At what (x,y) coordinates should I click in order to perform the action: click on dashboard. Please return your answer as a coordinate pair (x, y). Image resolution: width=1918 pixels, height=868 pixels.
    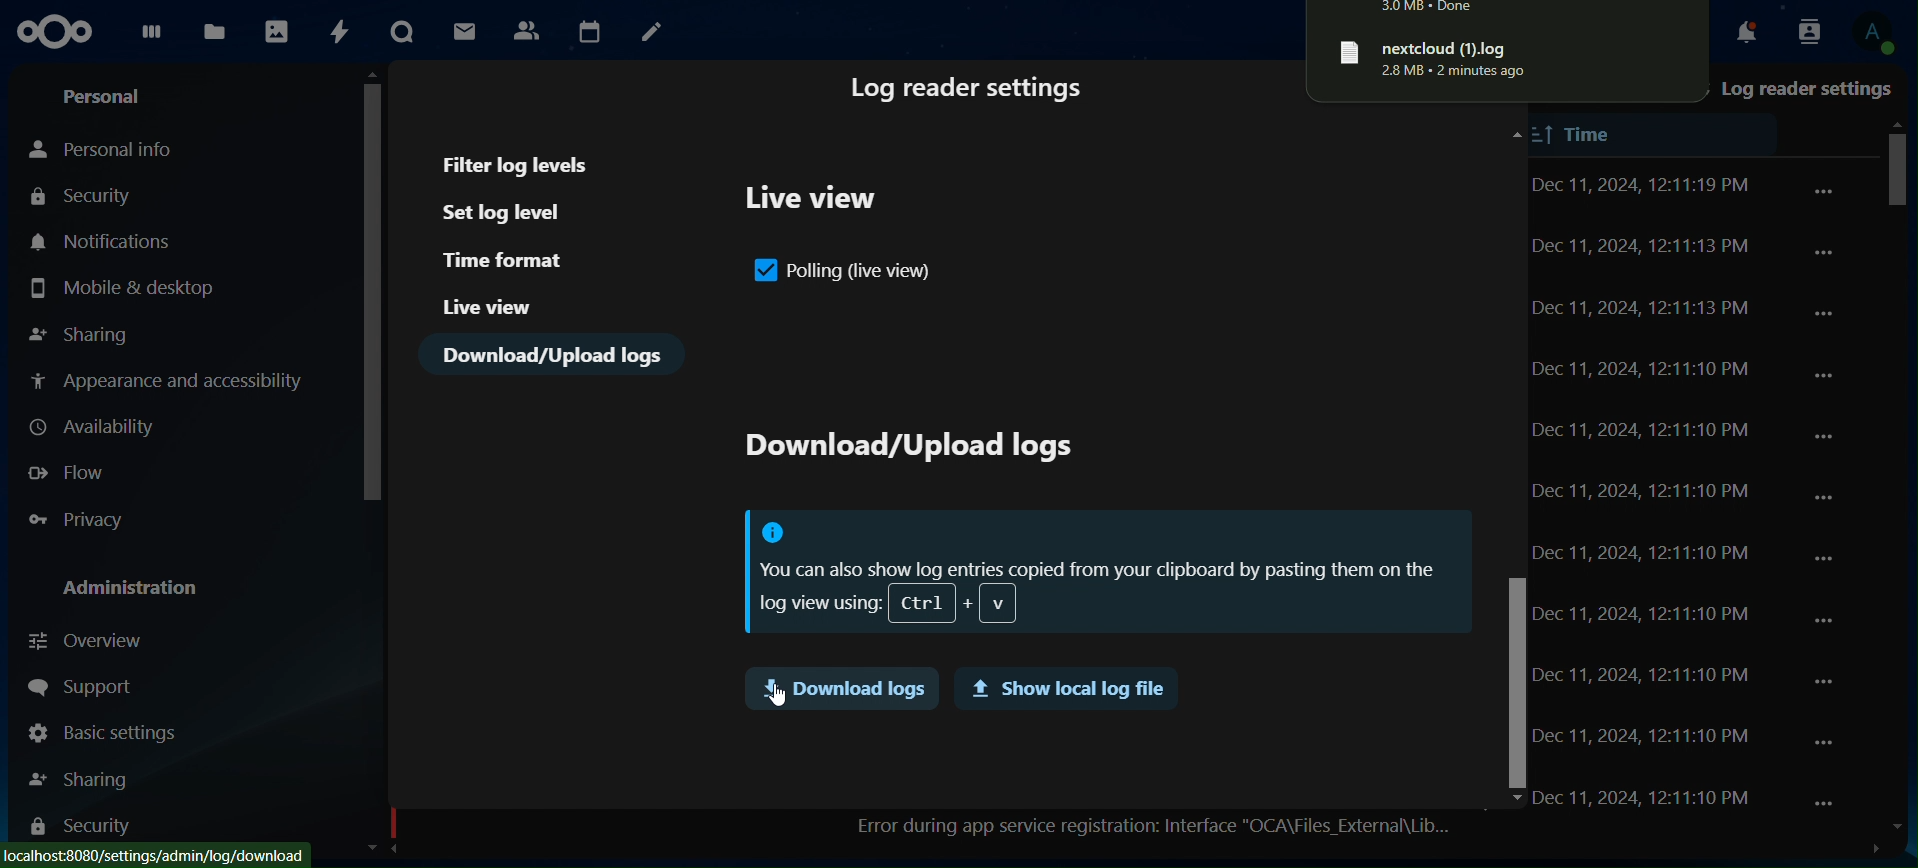
    Looking at the image, I should click on (151, 39).